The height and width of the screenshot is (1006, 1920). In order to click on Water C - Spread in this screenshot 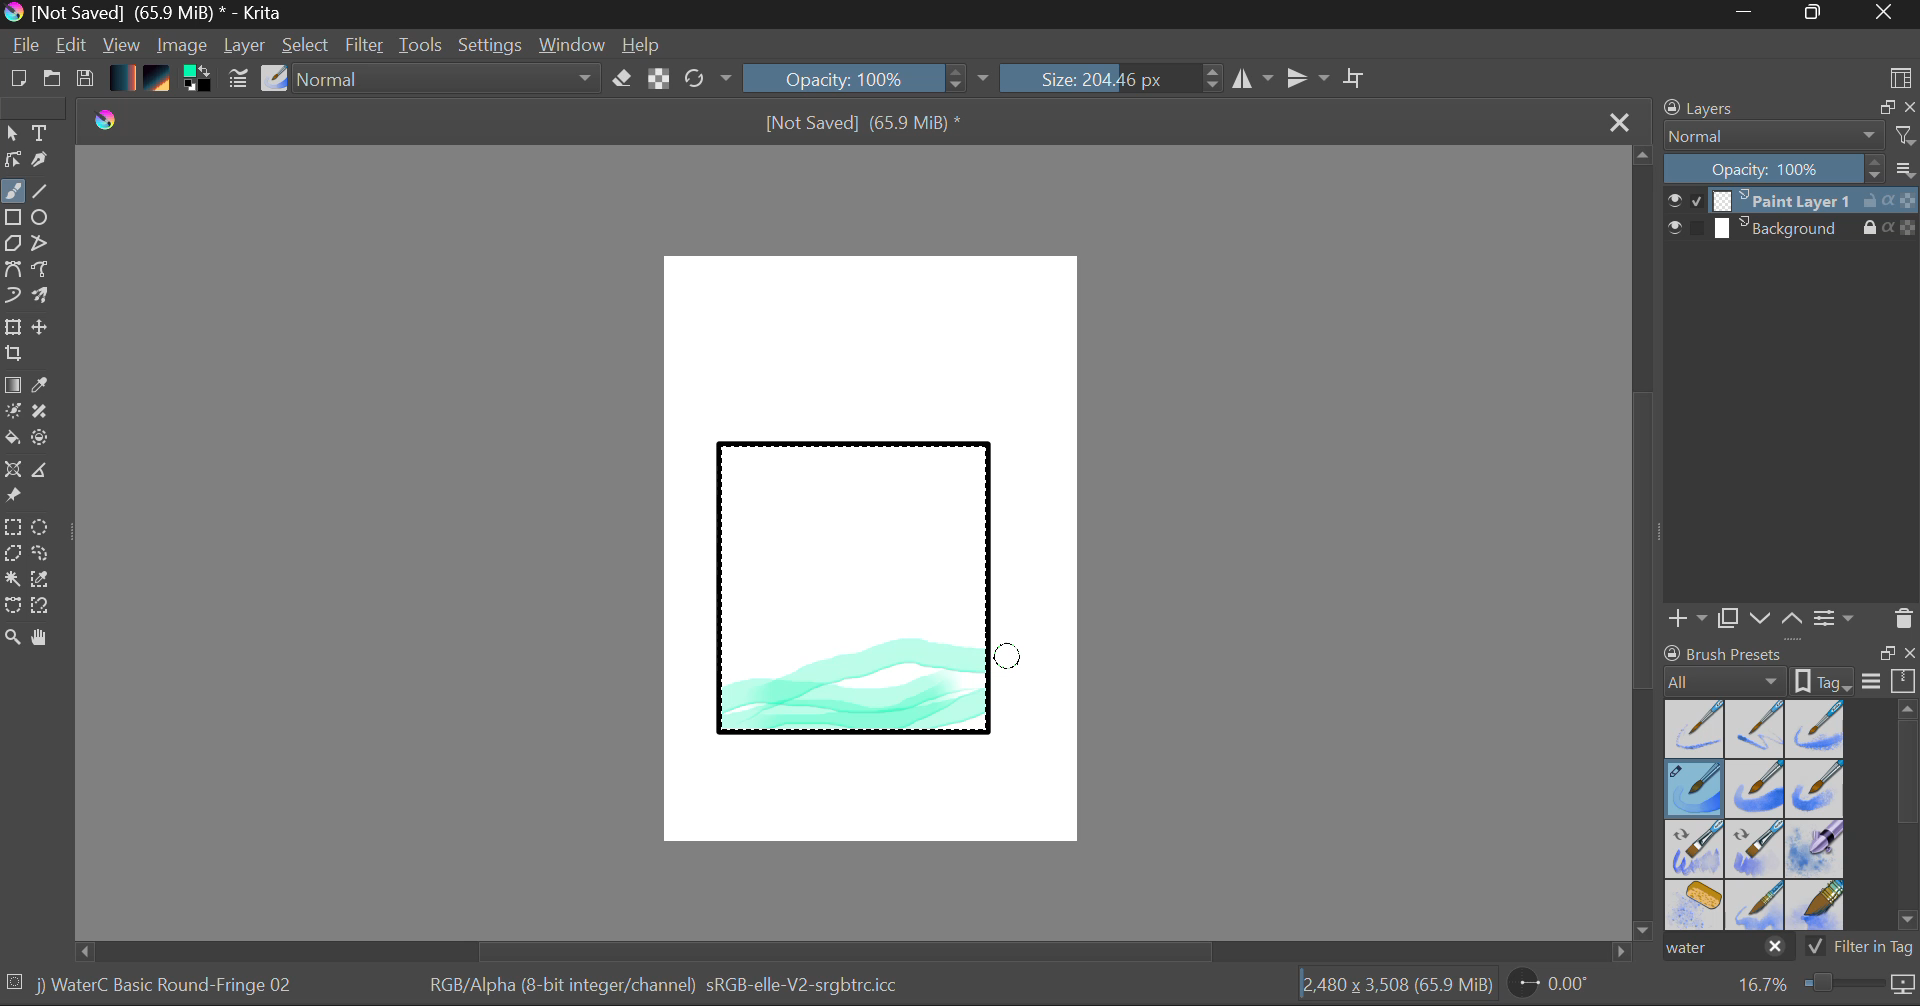, I will do `click(1757, 905)`.